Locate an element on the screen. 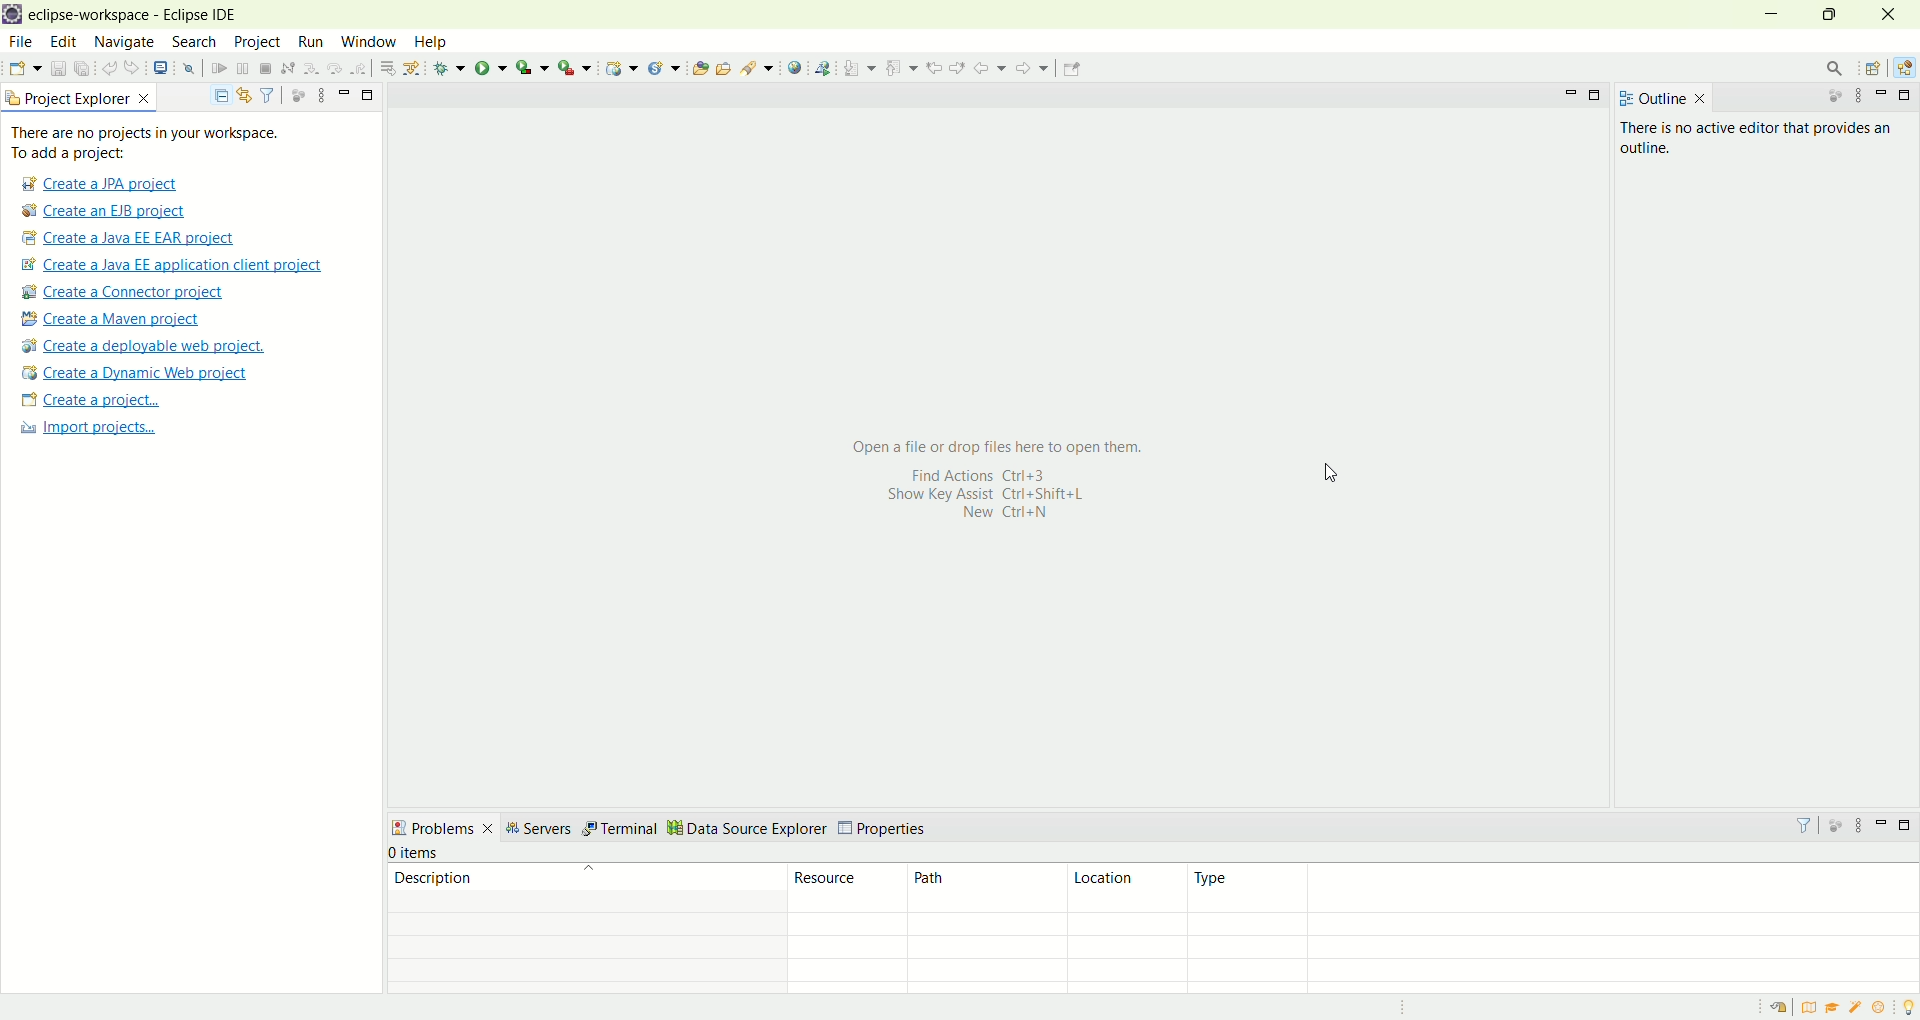 The height and width of the screenshot is (1020, 1920). minimize is located at coordinates (344, 91).